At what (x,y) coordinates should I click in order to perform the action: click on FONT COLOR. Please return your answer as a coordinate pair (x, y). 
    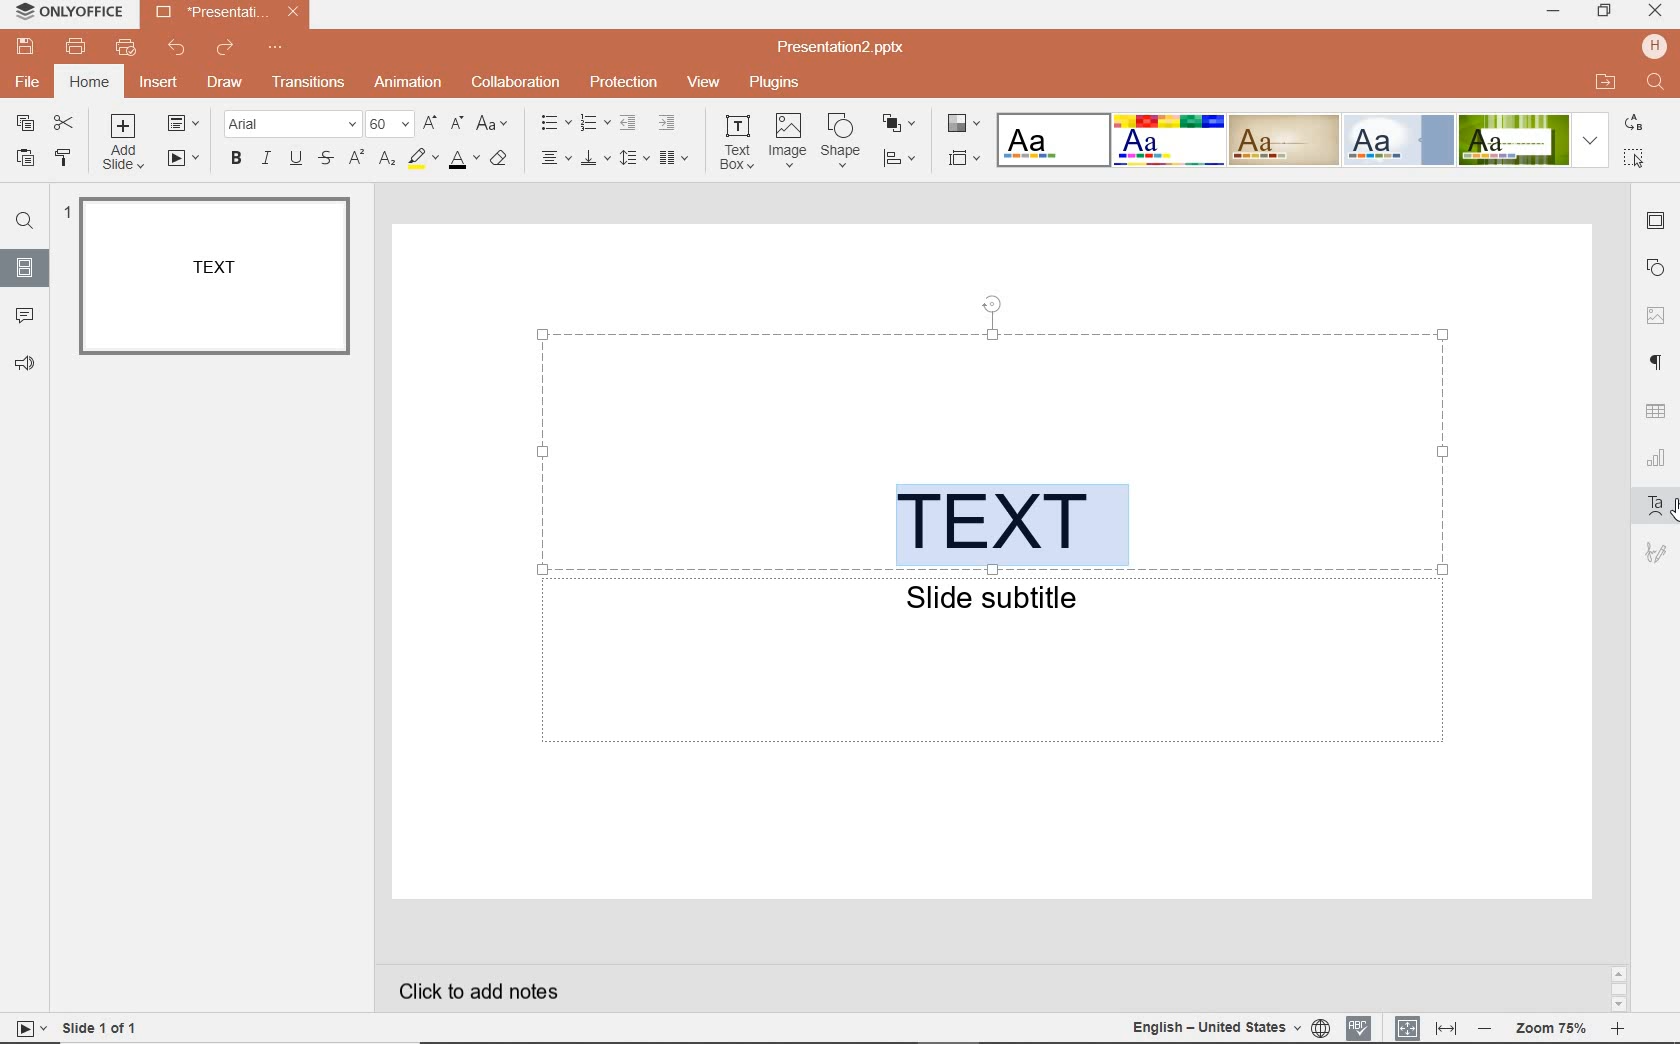
    Looking at the image, I should click on (462, 160).